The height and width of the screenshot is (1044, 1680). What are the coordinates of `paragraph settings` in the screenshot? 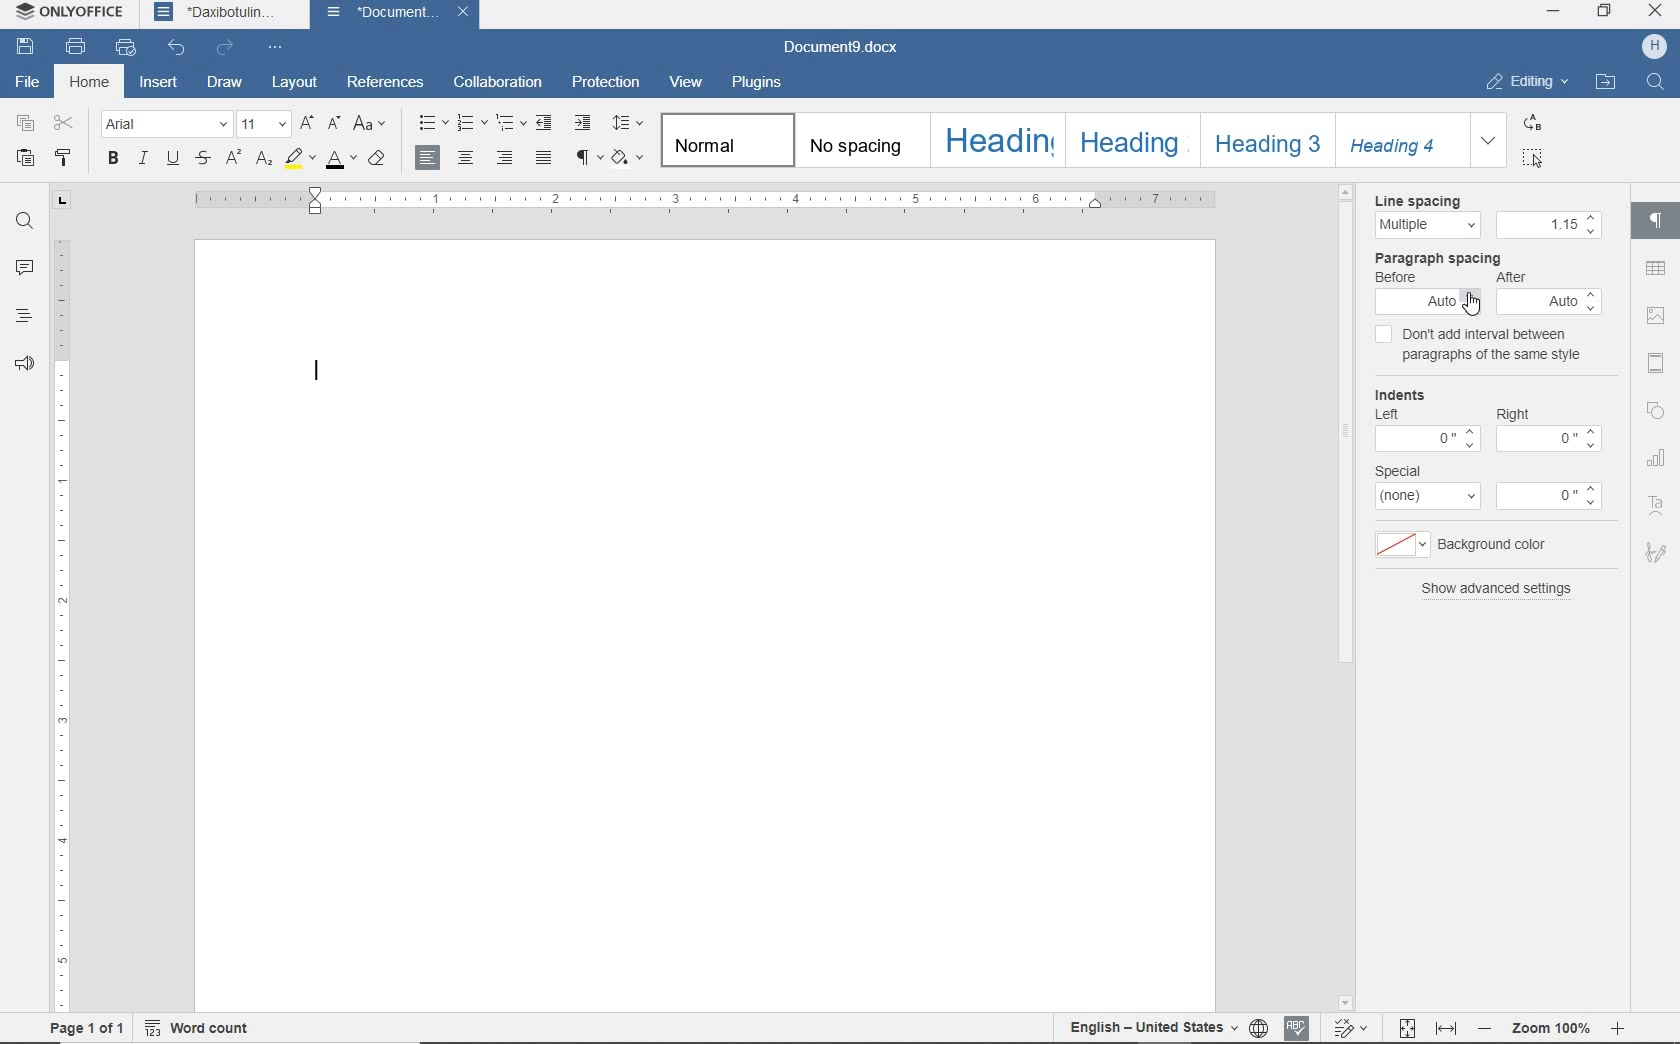 It's located at (1658, 226).